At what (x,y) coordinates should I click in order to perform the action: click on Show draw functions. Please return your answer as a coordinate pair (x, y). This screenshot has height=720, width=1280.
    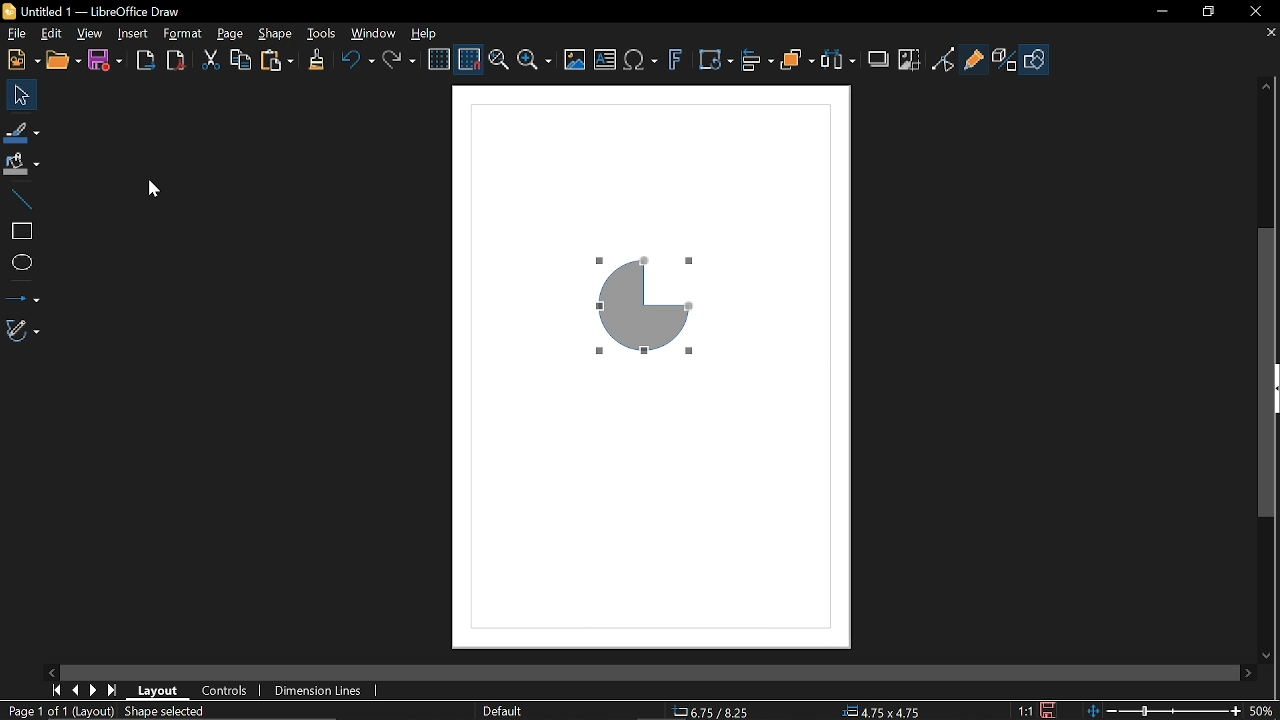
    Looking at the image, I should click on (1034, 59).